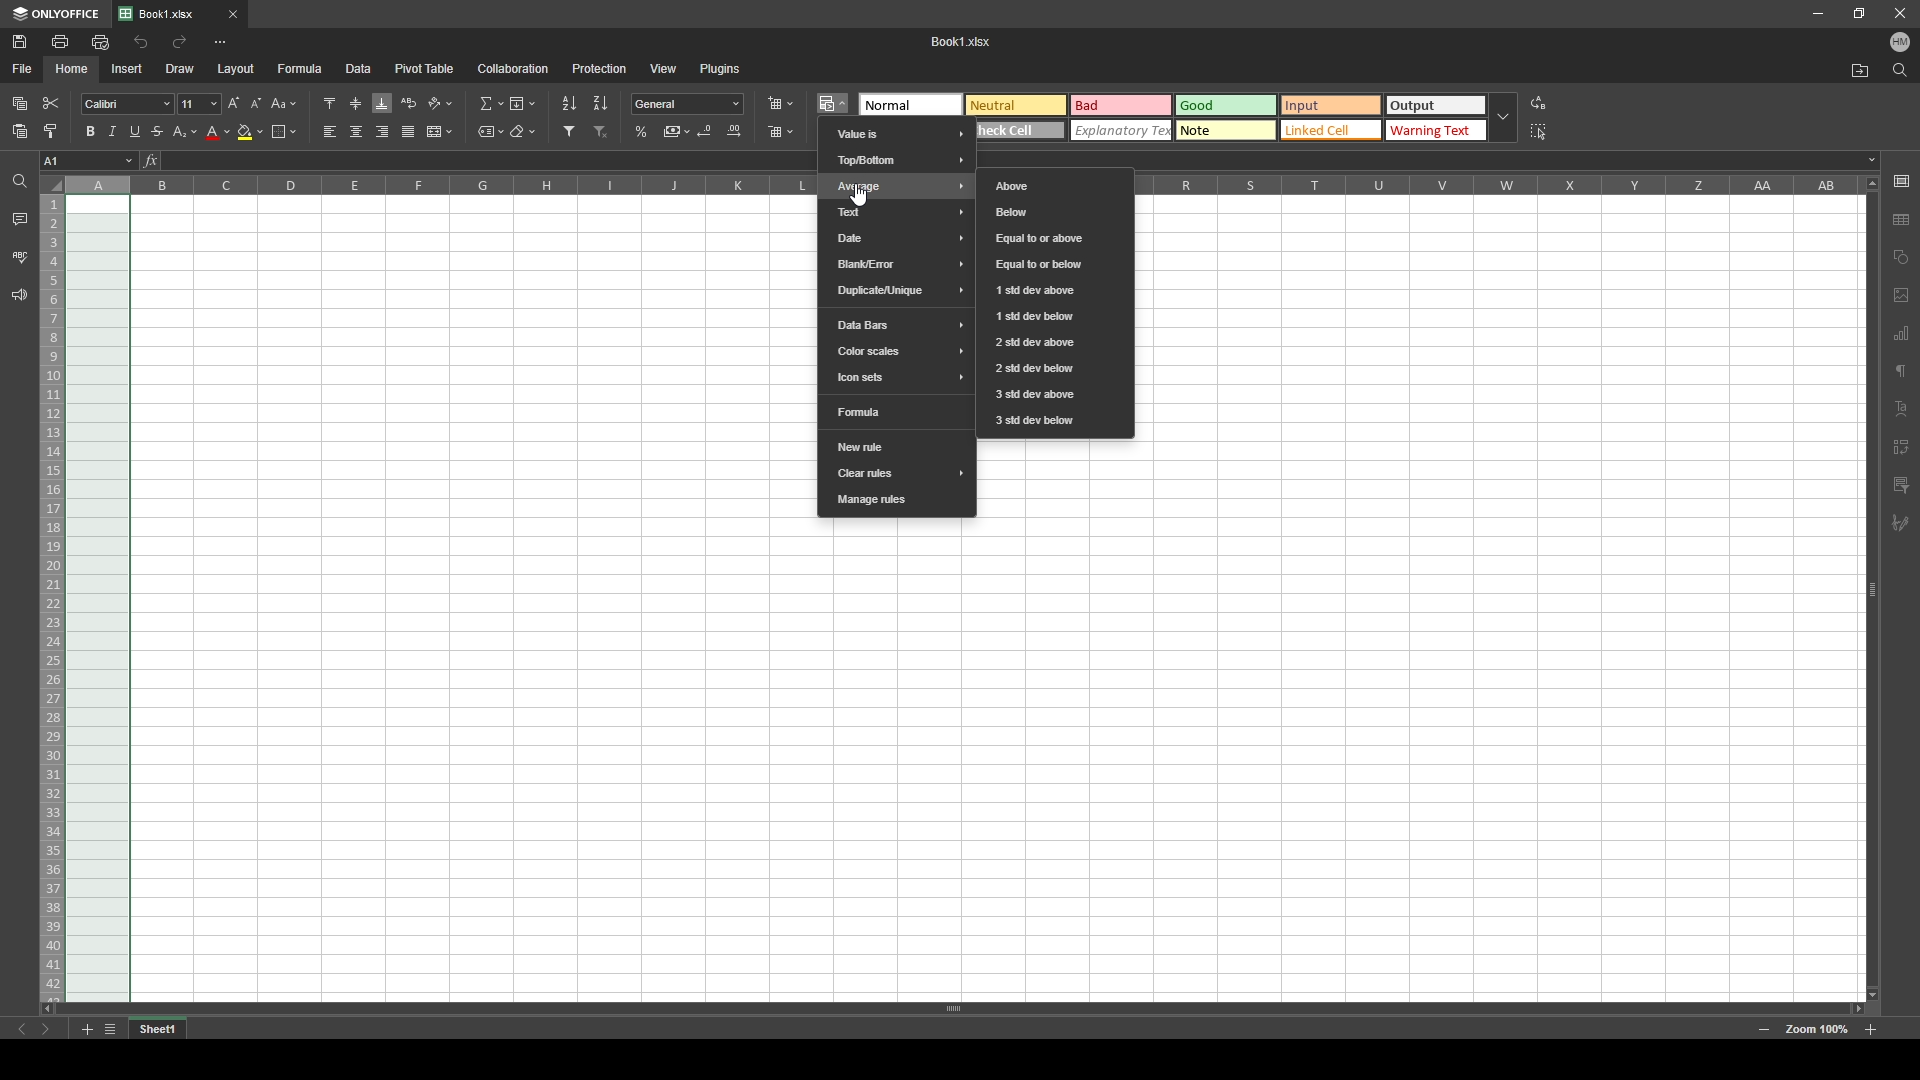  I want to click on cell setting, so click(1902, 182).